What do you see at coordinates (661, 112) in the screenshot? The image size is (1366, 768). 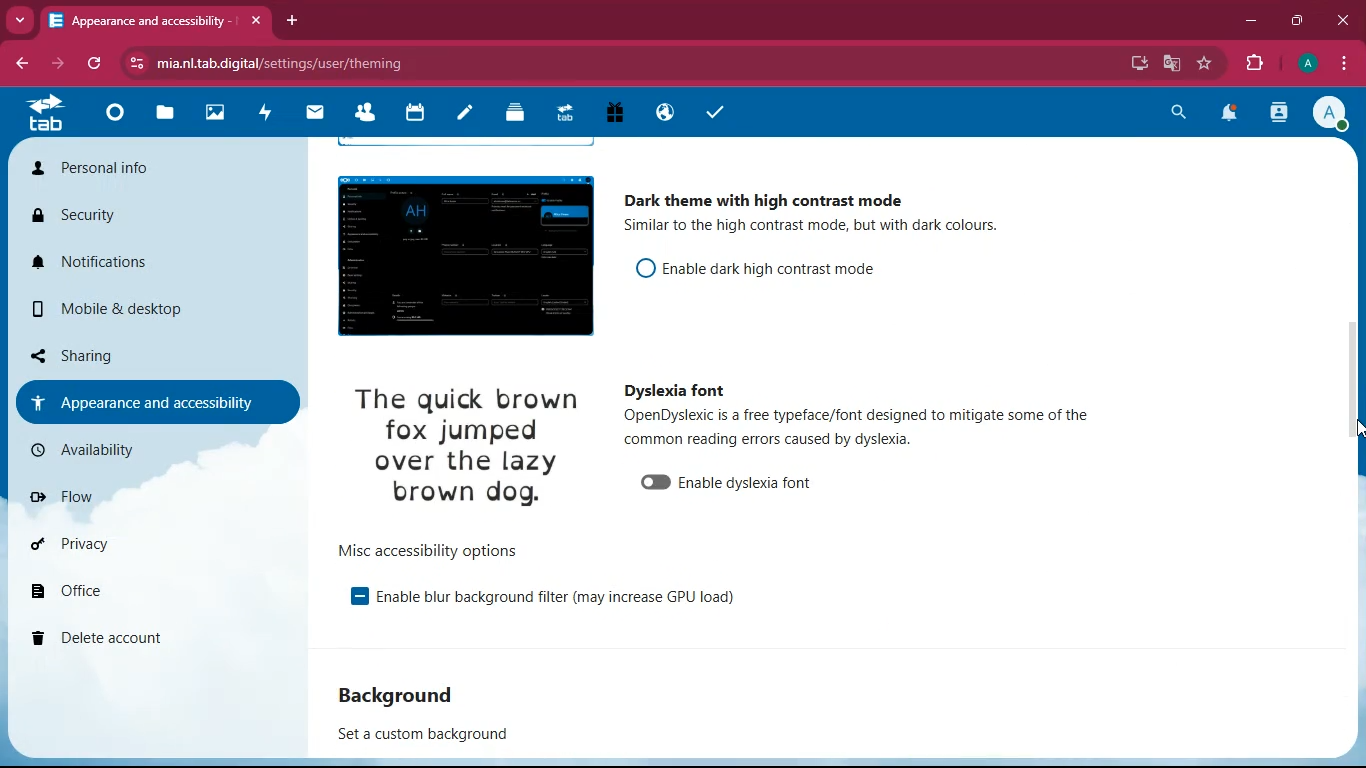 I see `public` at bounding box center [661, 112].